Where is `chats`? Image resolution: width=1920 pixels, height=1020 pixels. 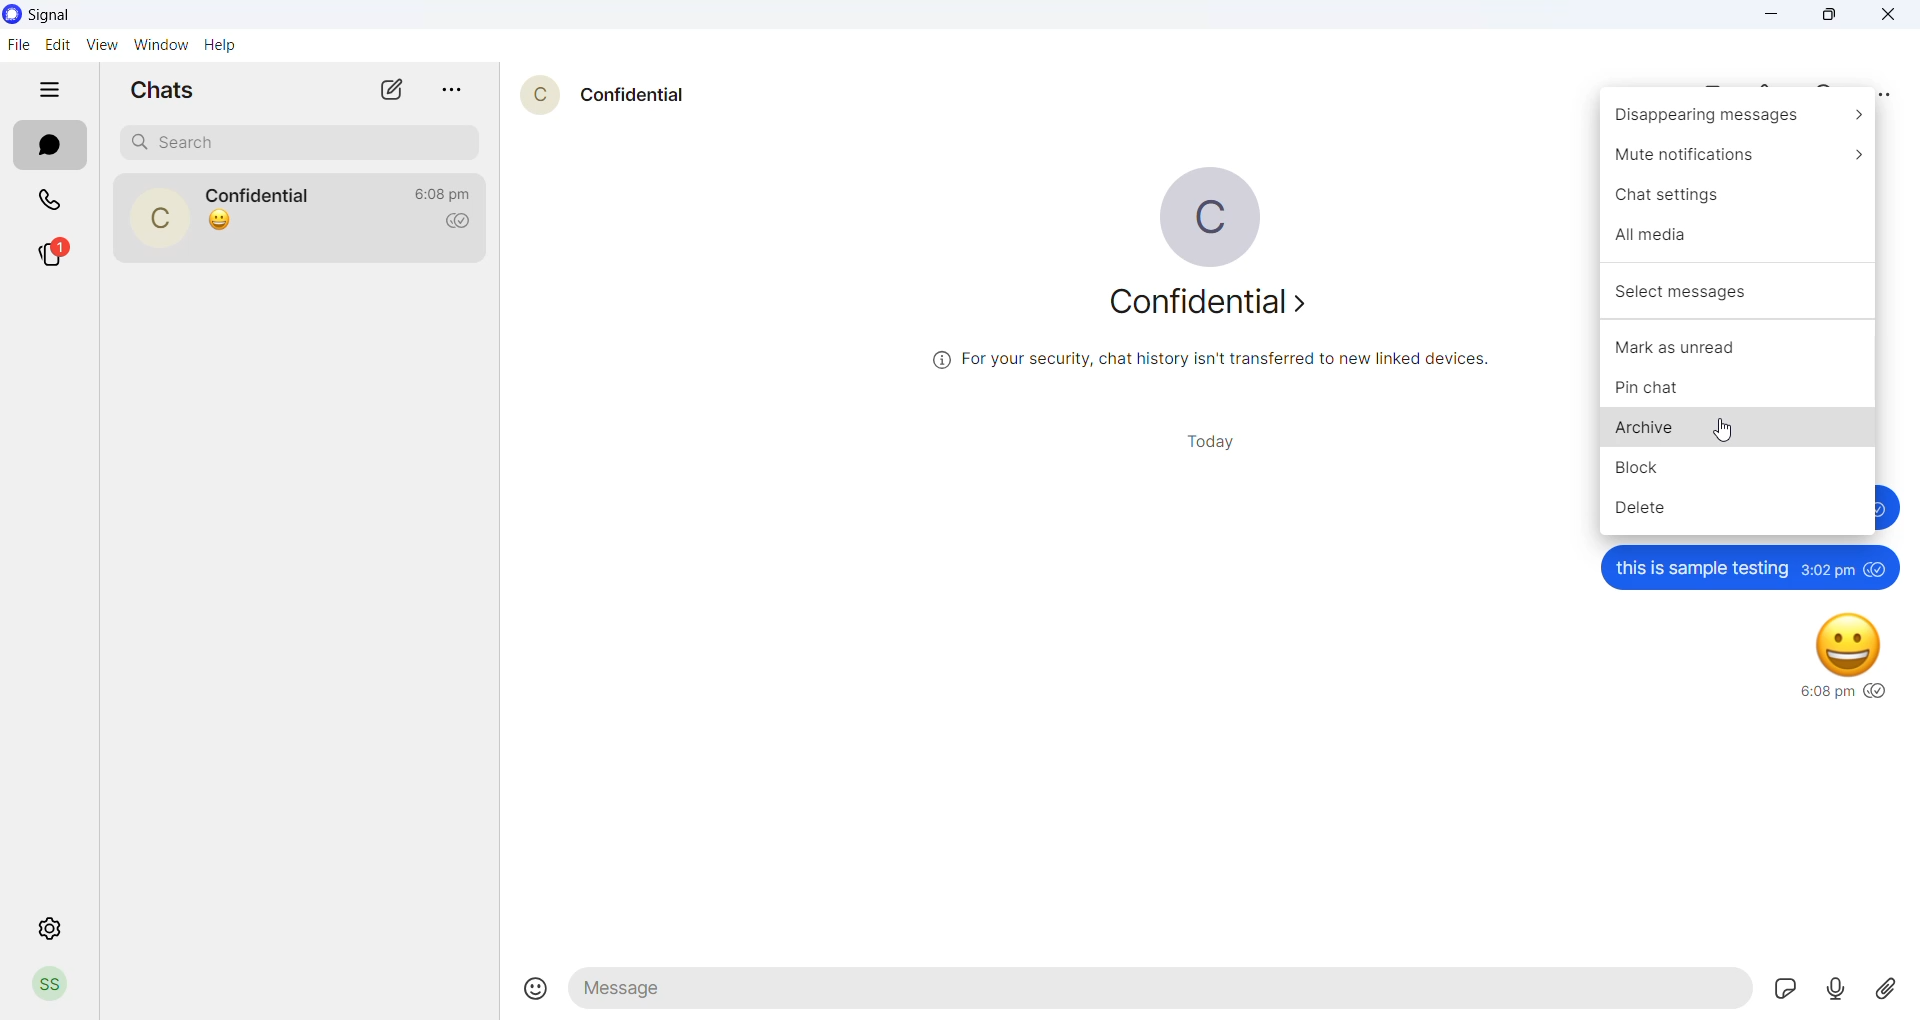
chats is located at coordinates (49, 145).